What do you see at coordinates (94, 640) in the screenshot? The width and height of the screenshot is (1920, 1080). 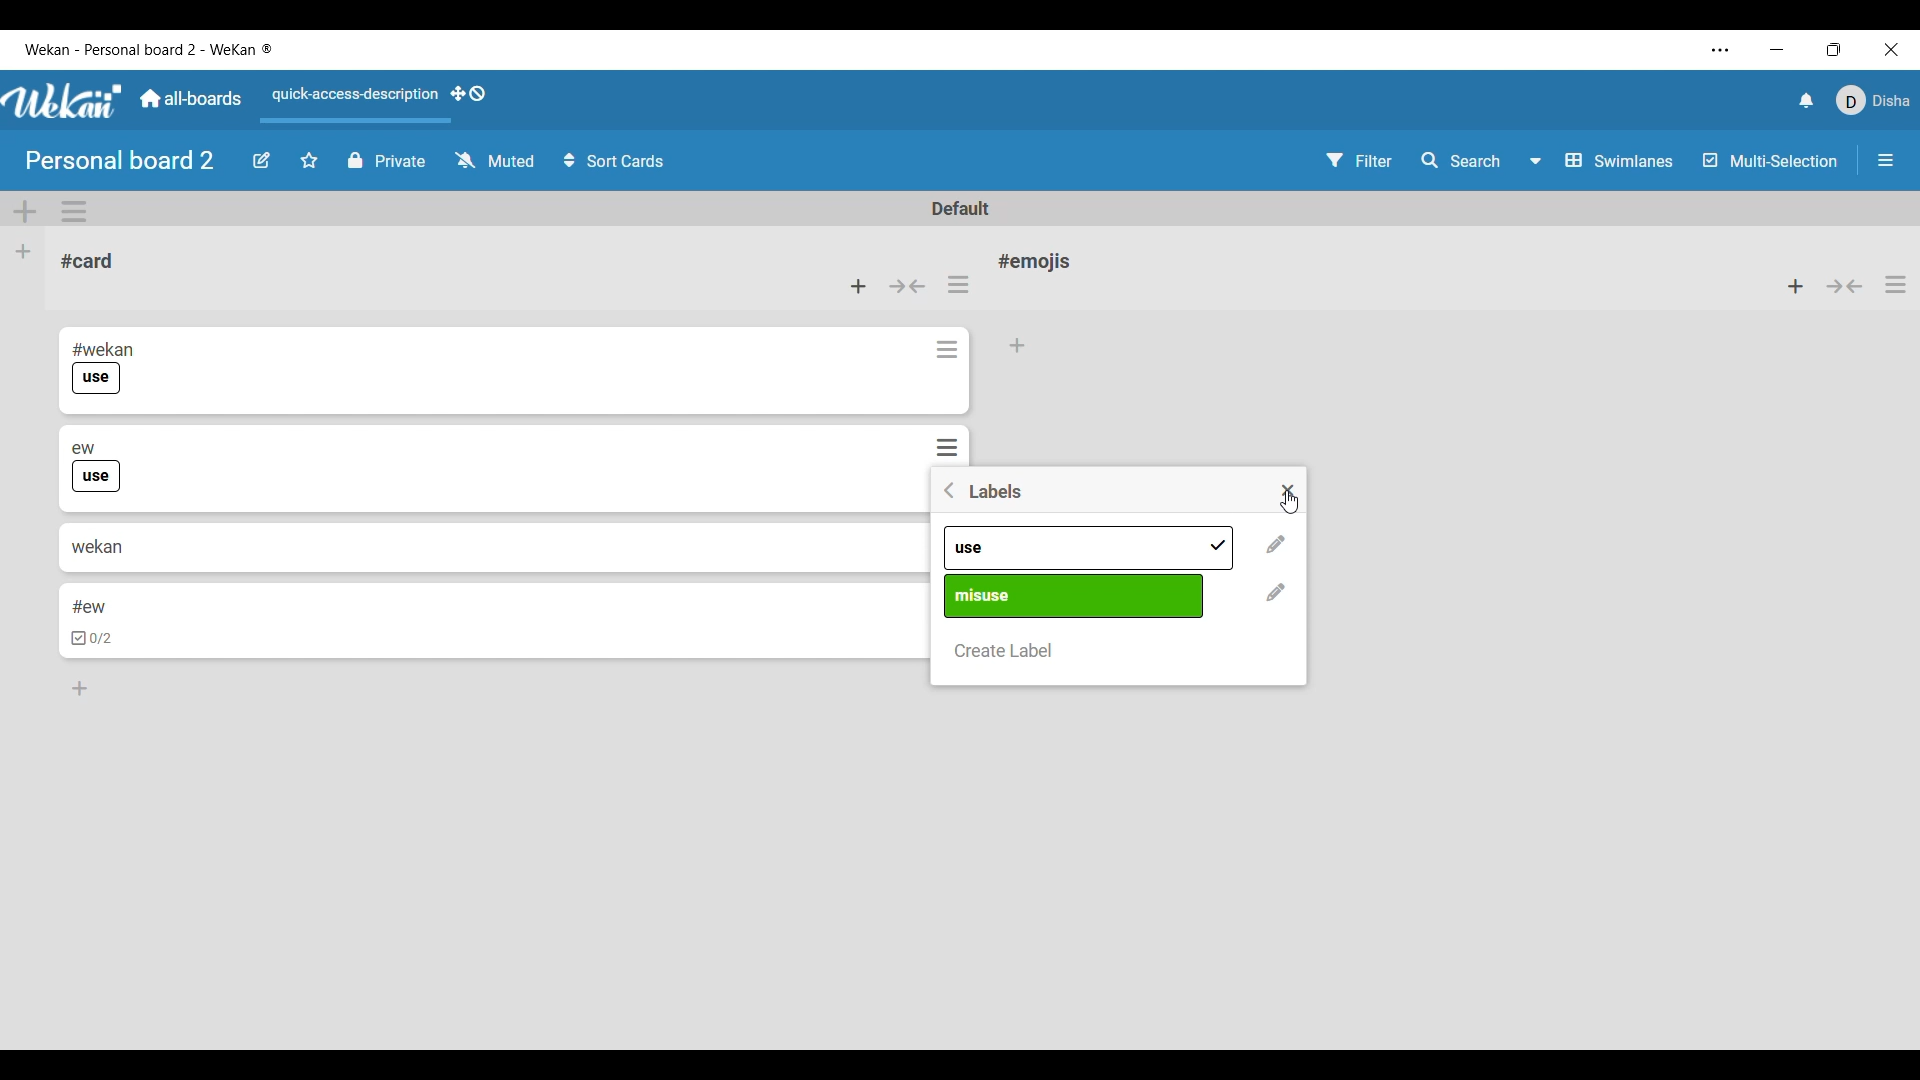 I see `checkbox ` at bounding box center [94, 640].